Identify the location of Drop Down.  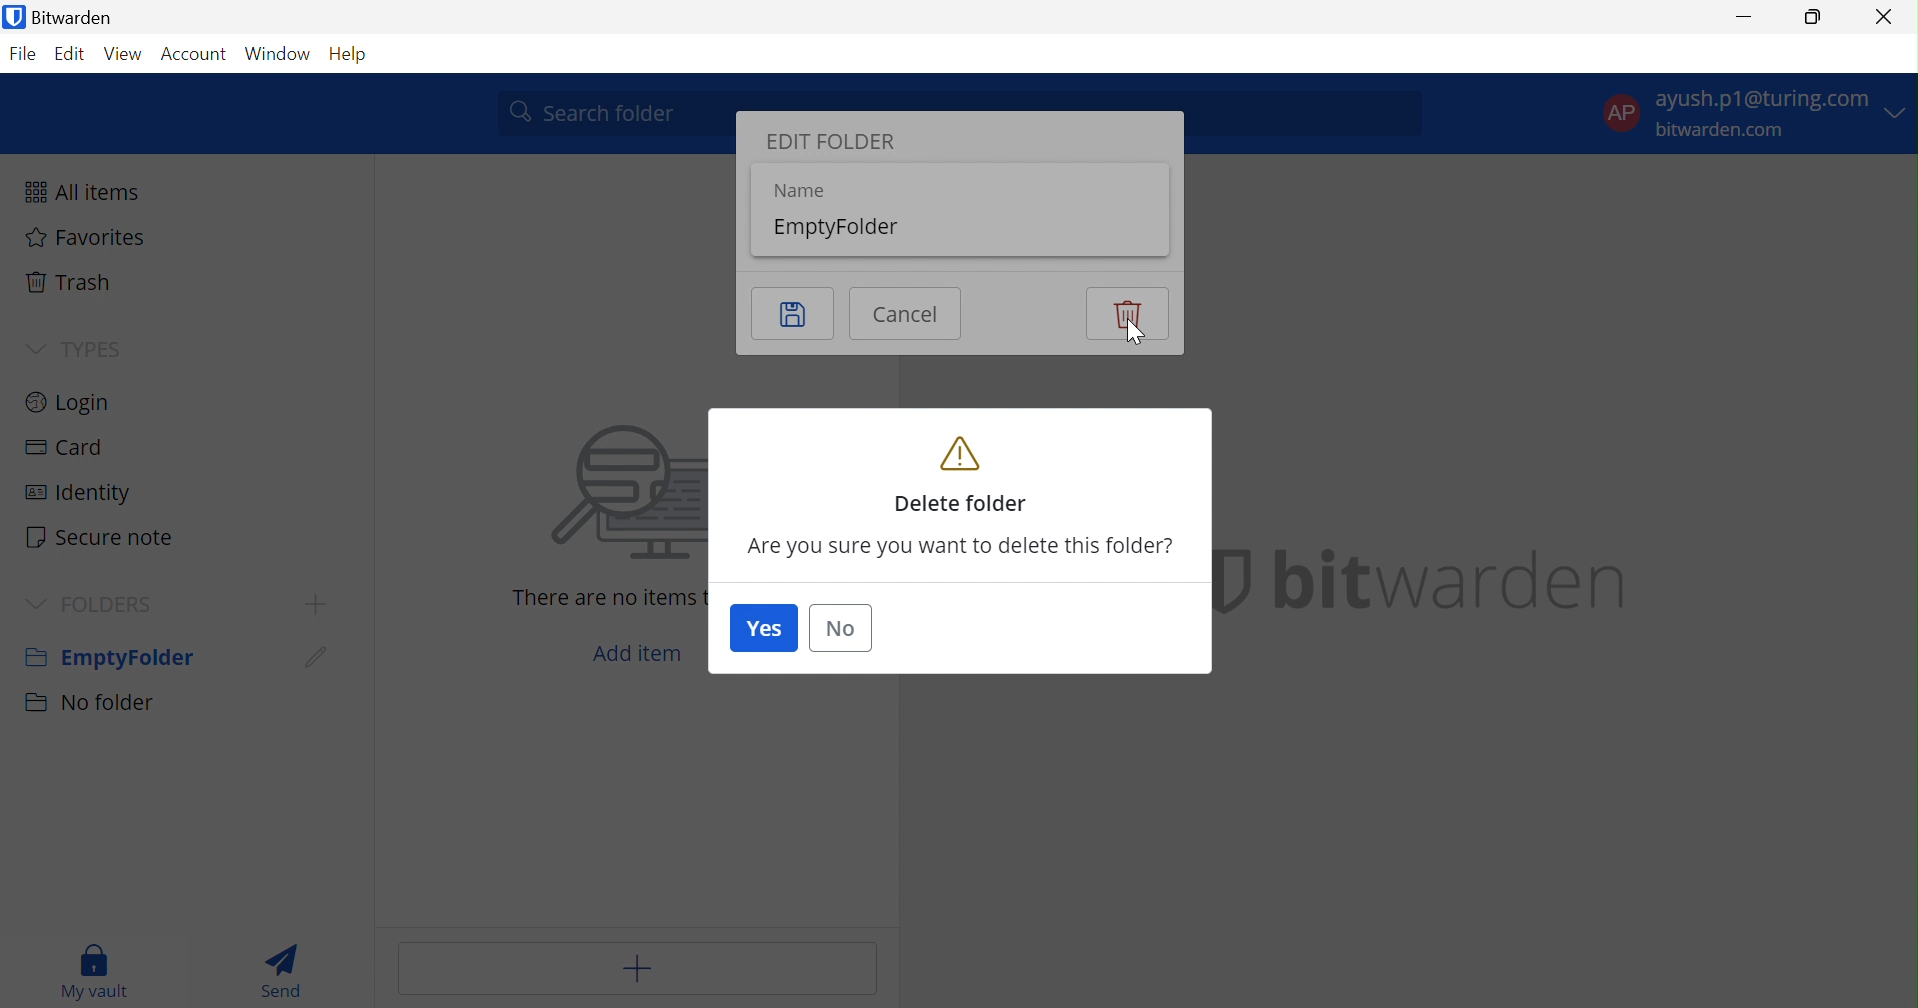
(38, 606).